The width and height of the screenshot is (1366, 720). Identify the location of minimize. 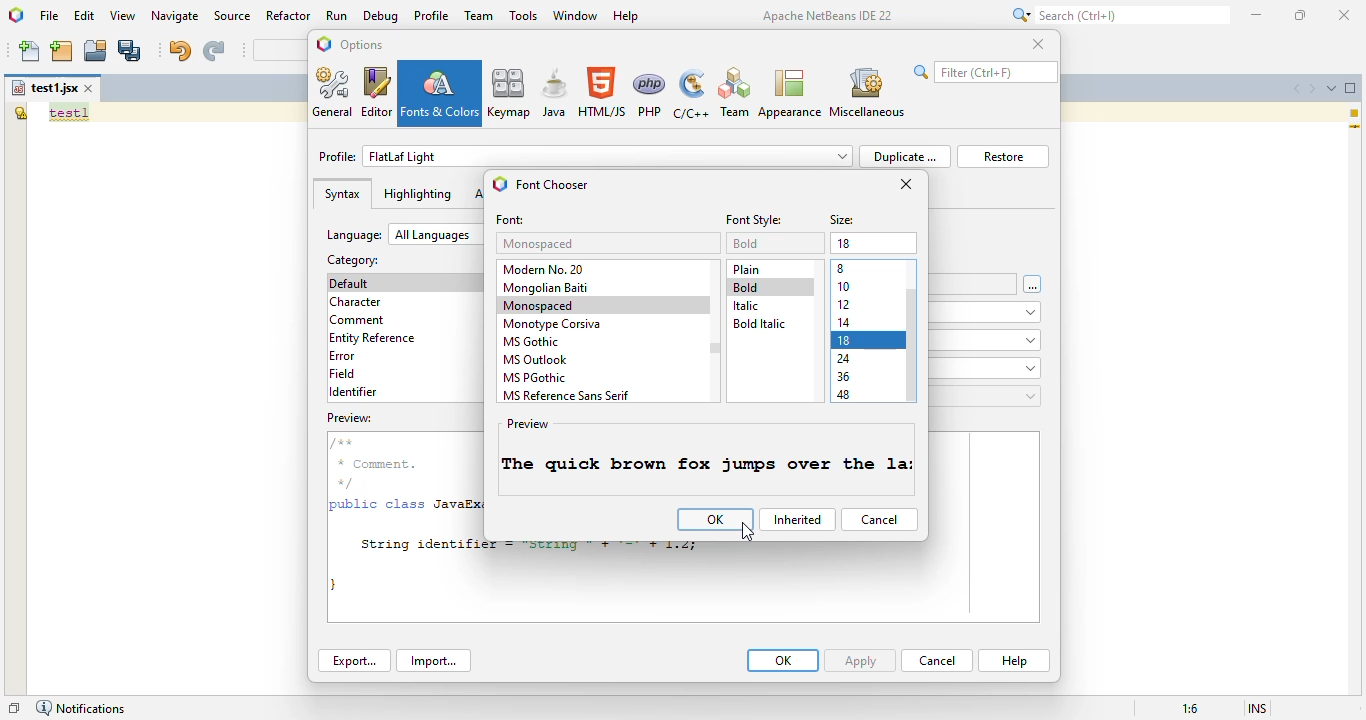
(1257, 14).